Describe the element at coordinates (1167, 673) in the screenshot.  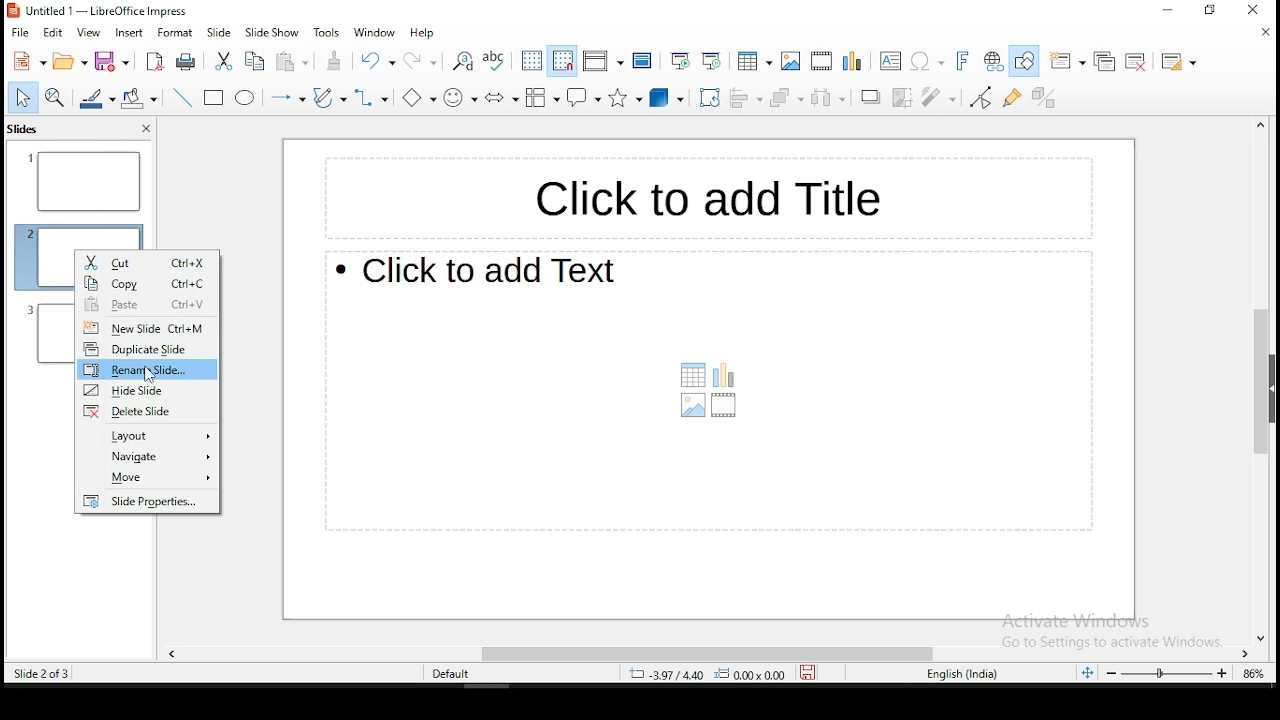
I see `zoom slider` at that location.